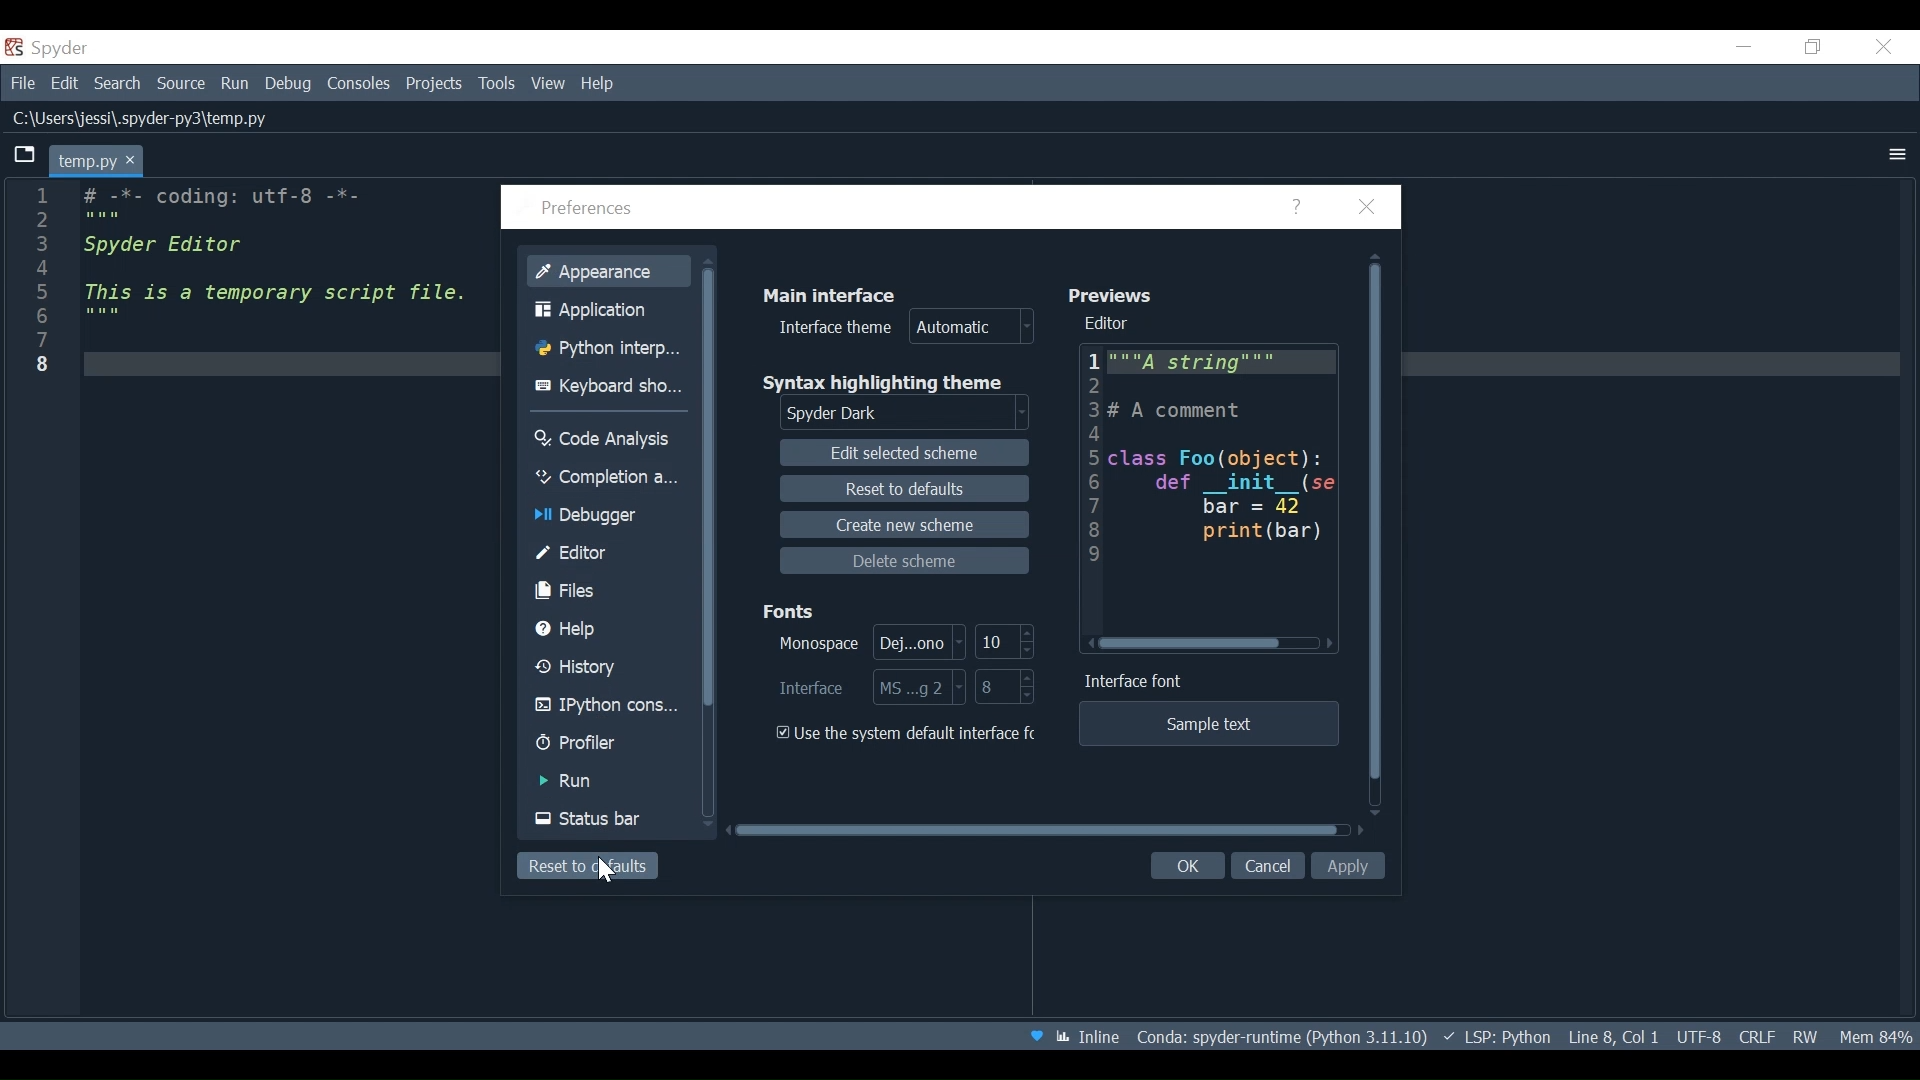 This screenshot has height=1080, width=1920. Describe the element at coordinates (608, 668) in the screenshot. I see `History` at that location.